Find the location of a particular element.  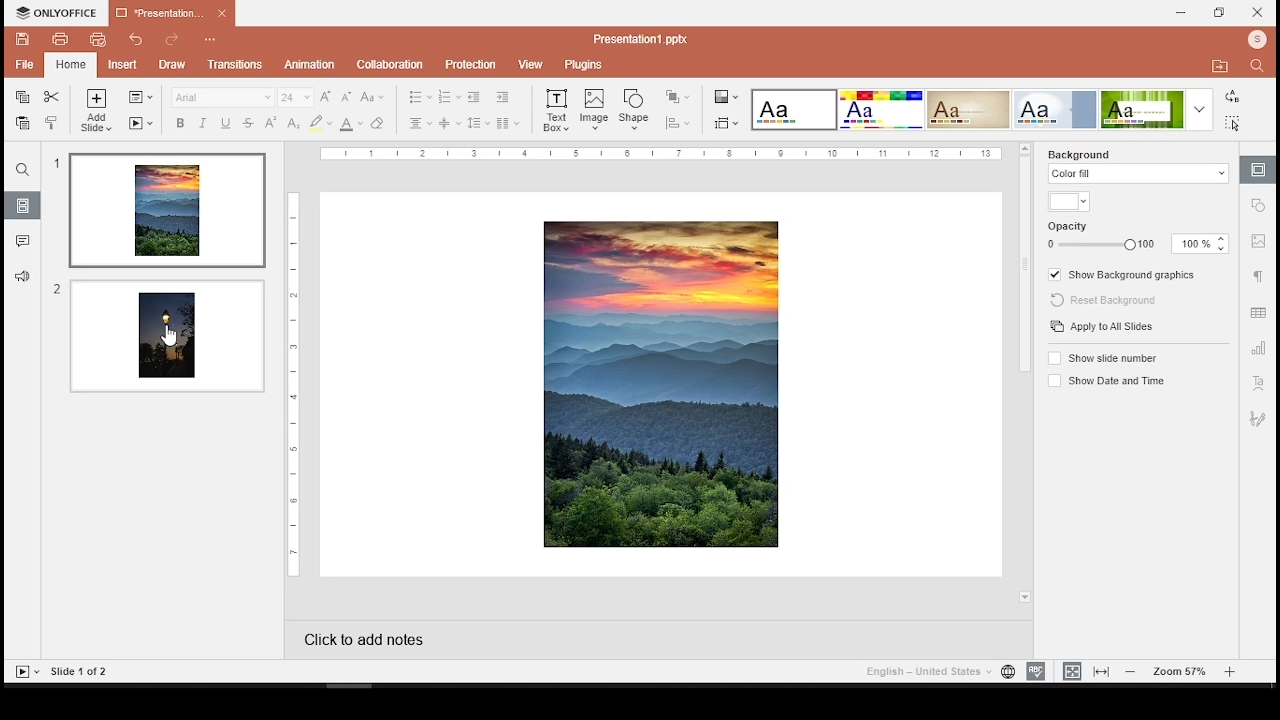

chart settings is located at coordinates (1259, 349).